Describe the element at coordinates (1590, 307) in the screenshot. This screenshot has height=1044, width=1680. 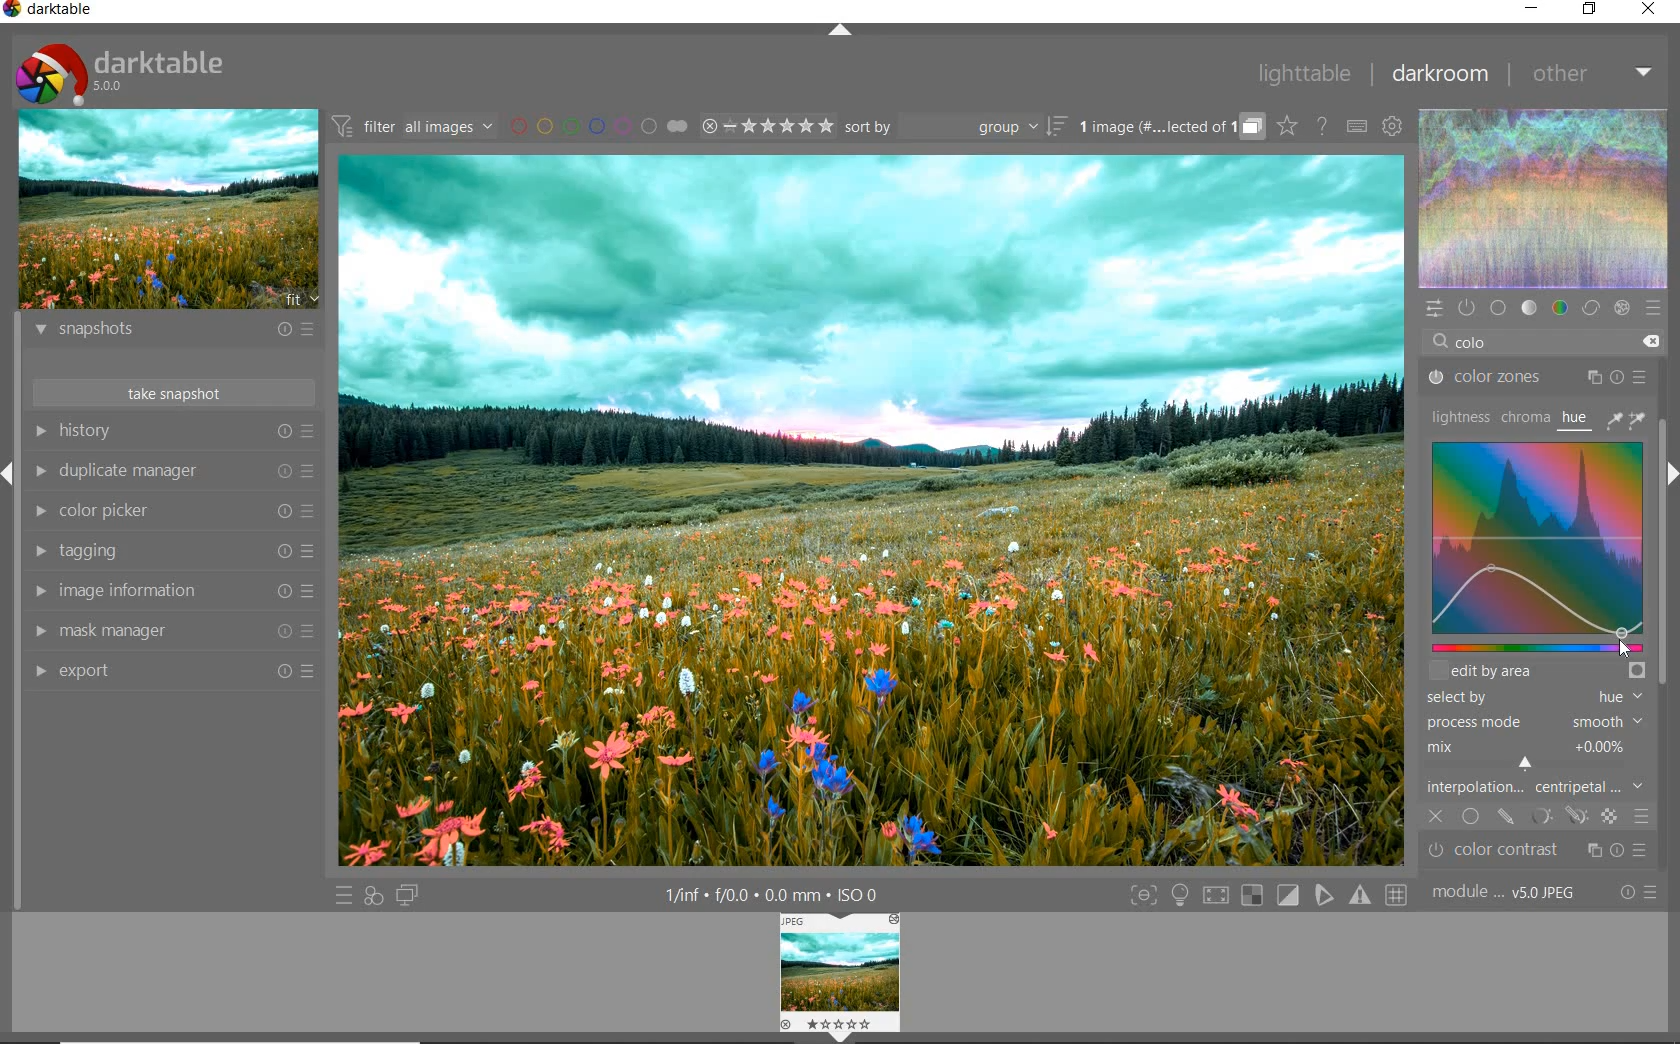
I see `correct` at that location.